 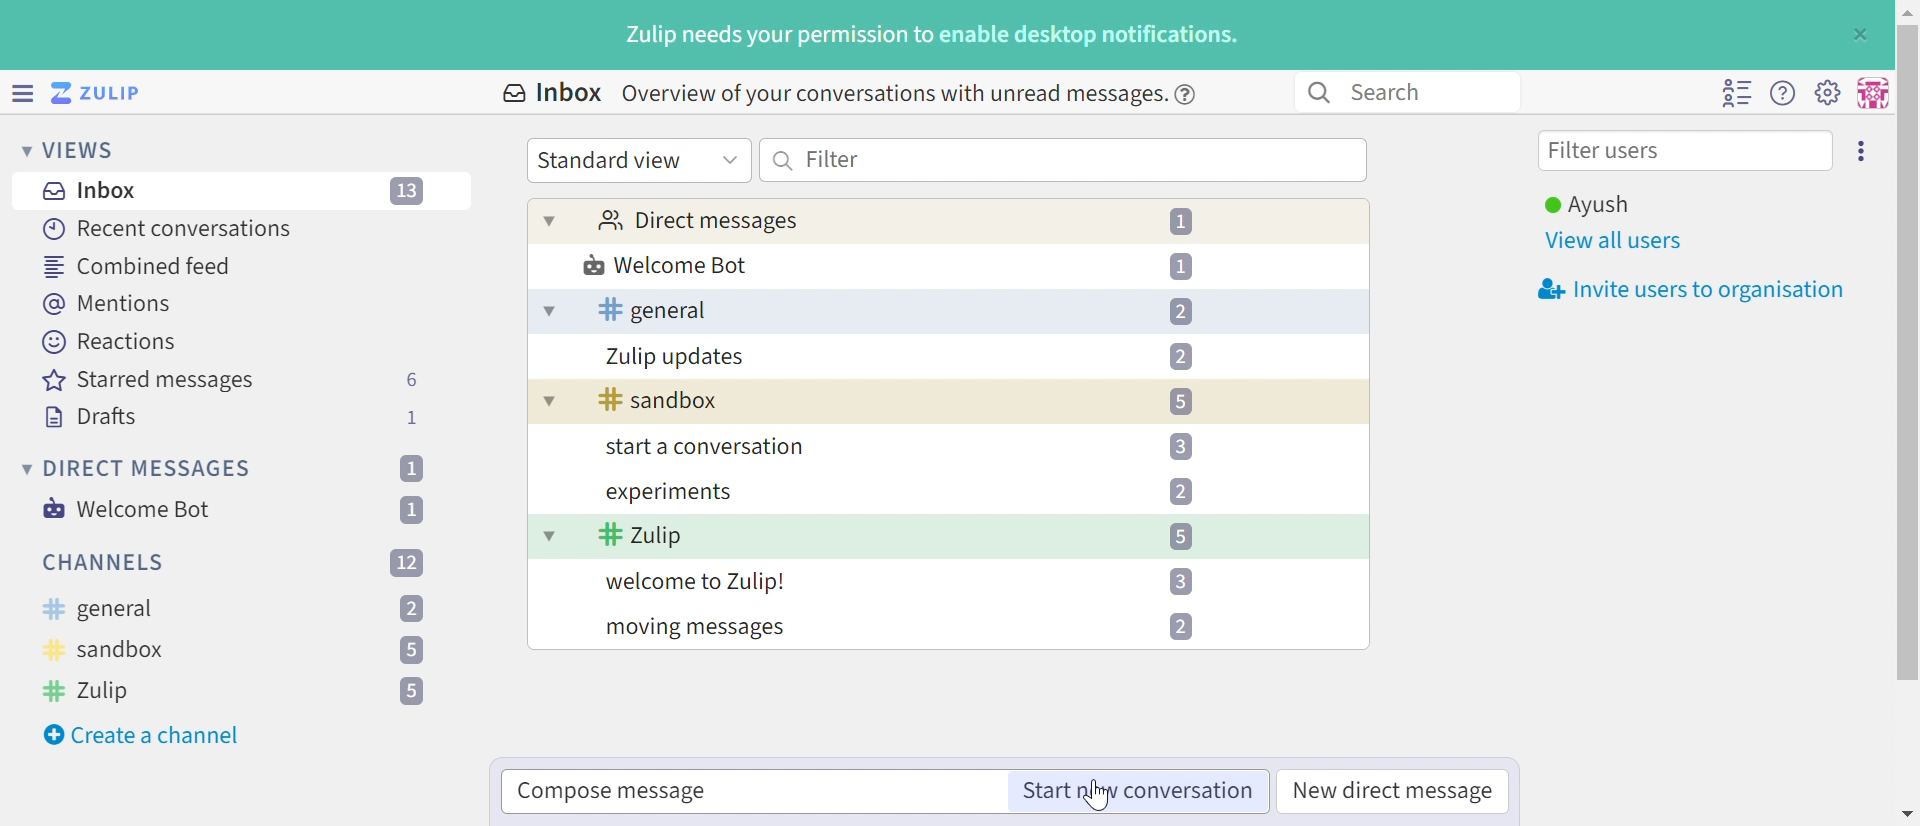 I want to click on general, so click(x=652, y=310).